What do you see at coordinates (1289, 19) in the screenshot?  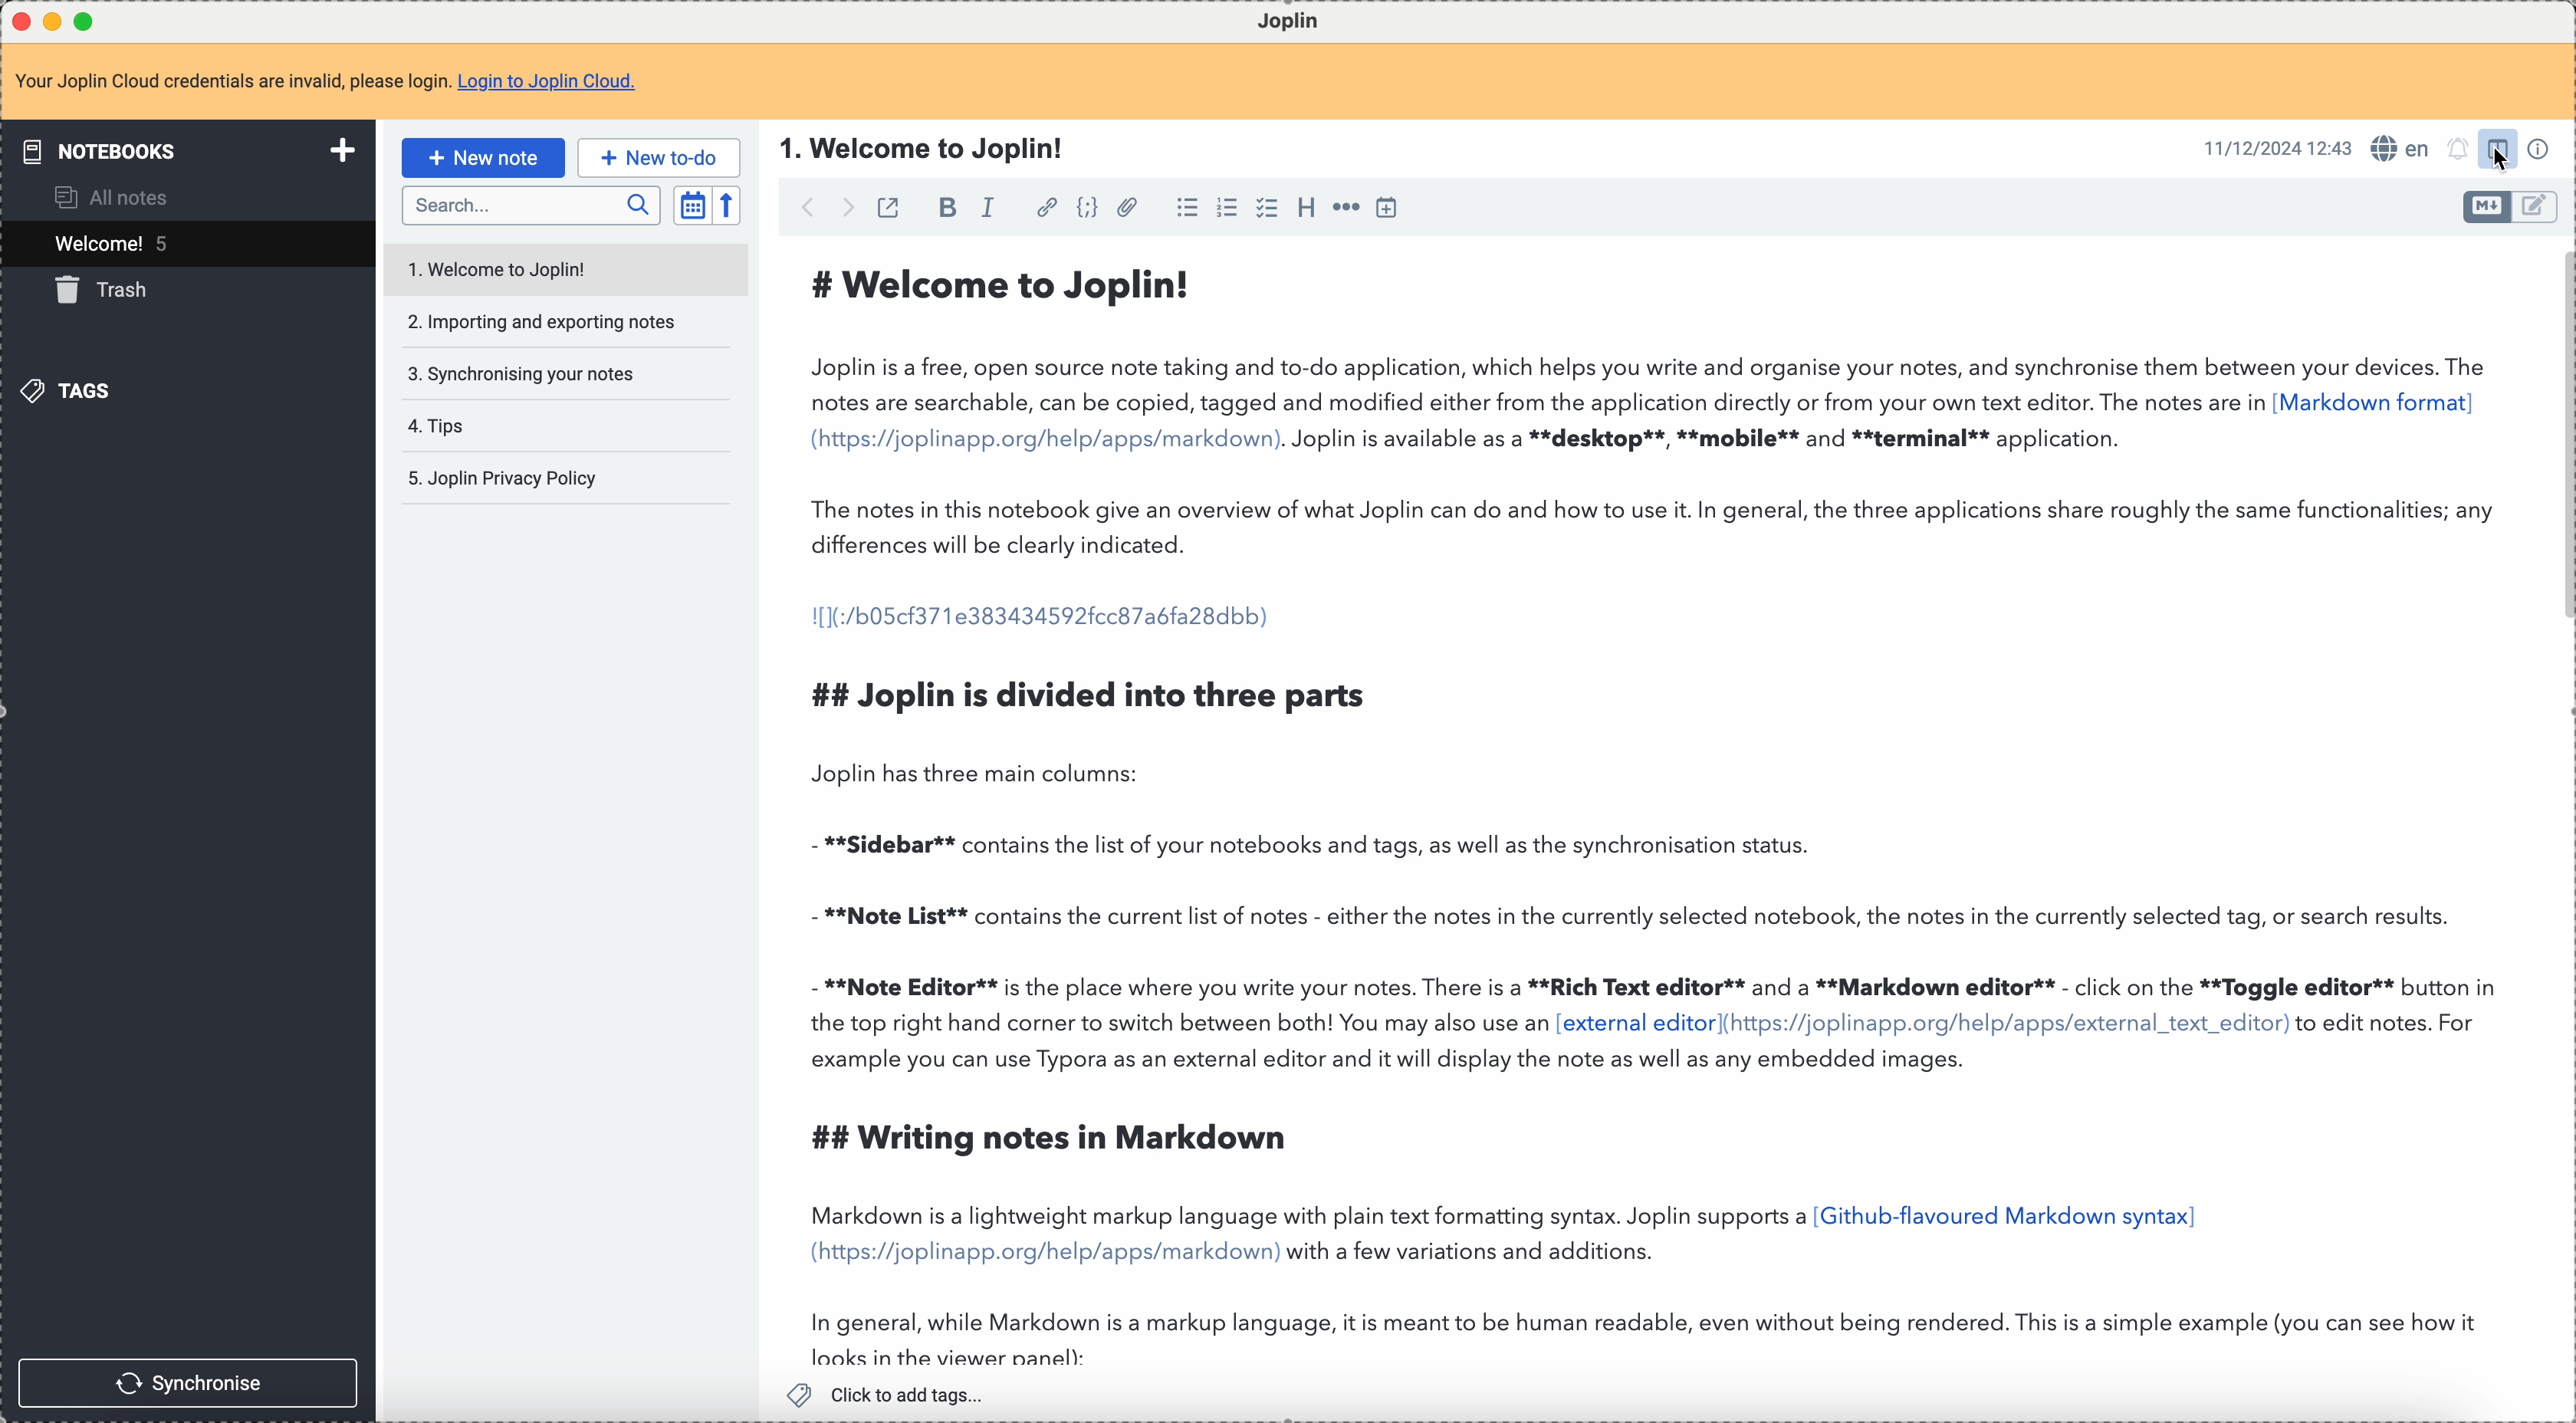 I see `Joplin` at bounding box center [1289, 19].